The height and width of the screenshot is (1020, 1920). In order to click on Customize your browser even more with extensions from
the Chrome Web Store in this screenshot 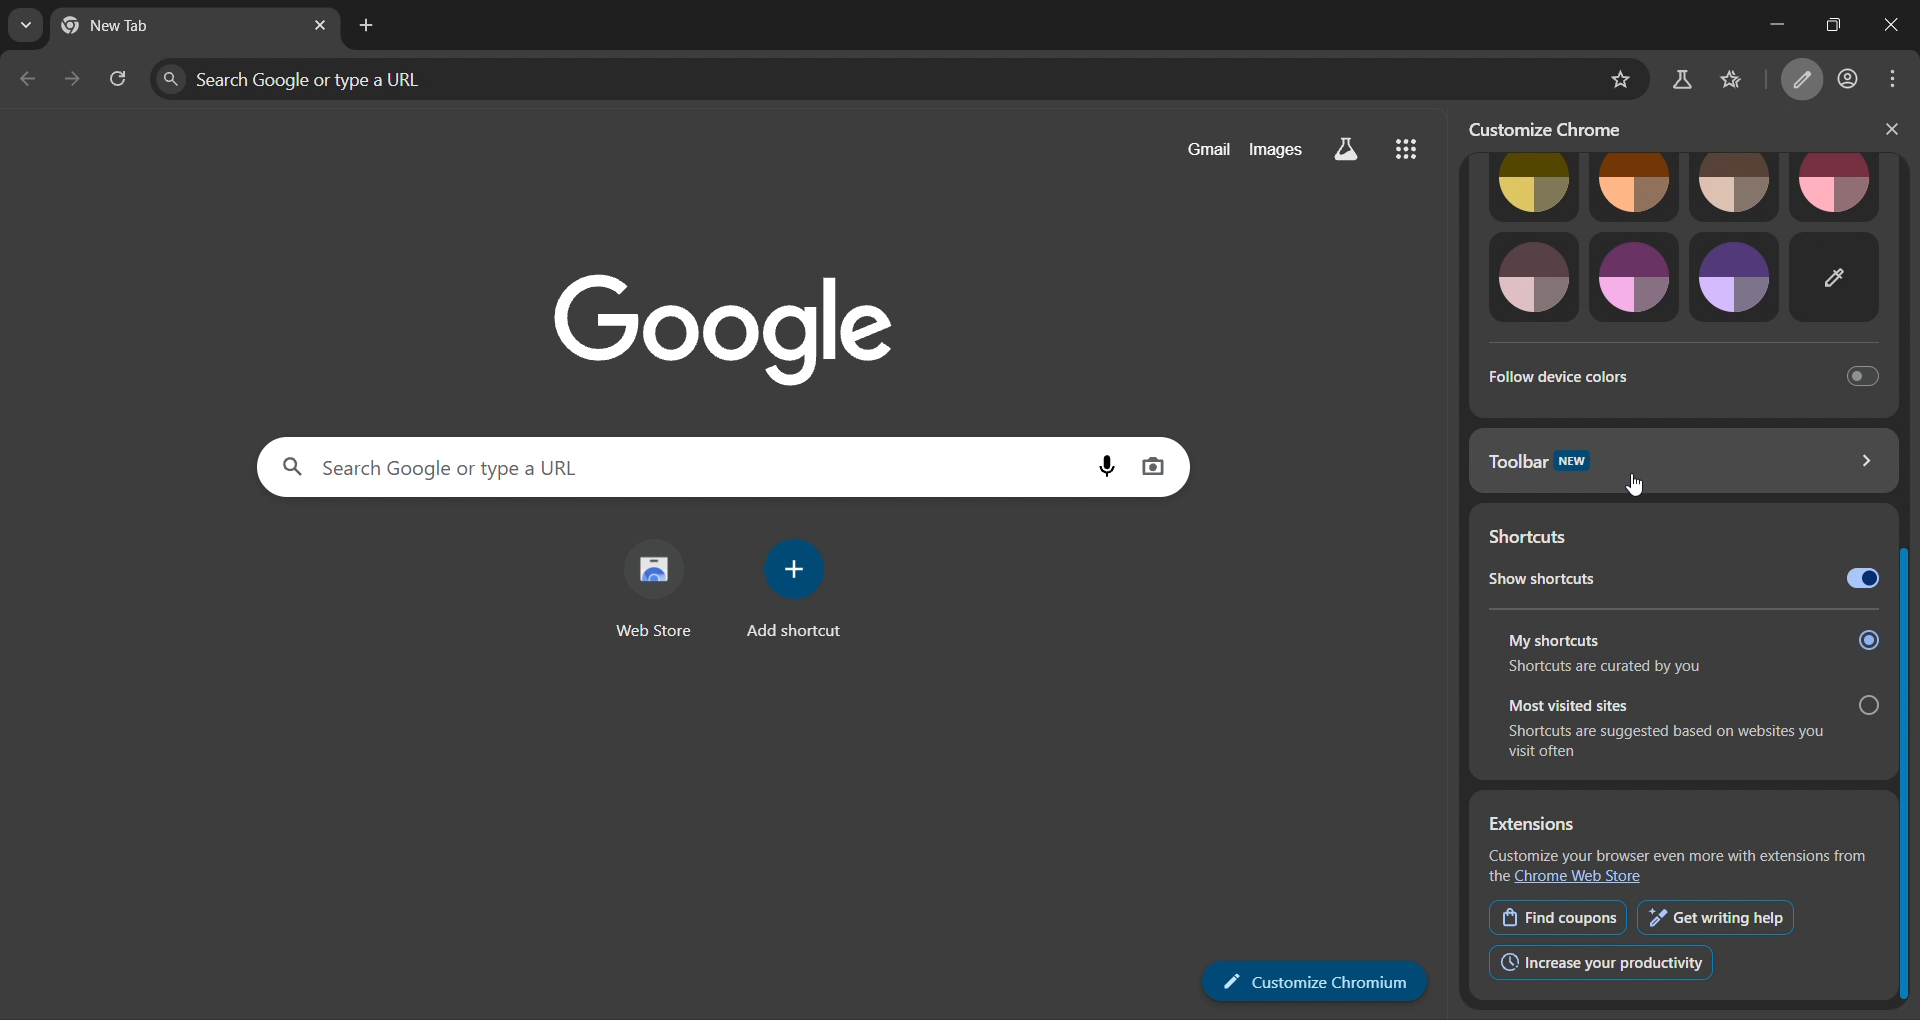, I will do `click(1676, 866)`.